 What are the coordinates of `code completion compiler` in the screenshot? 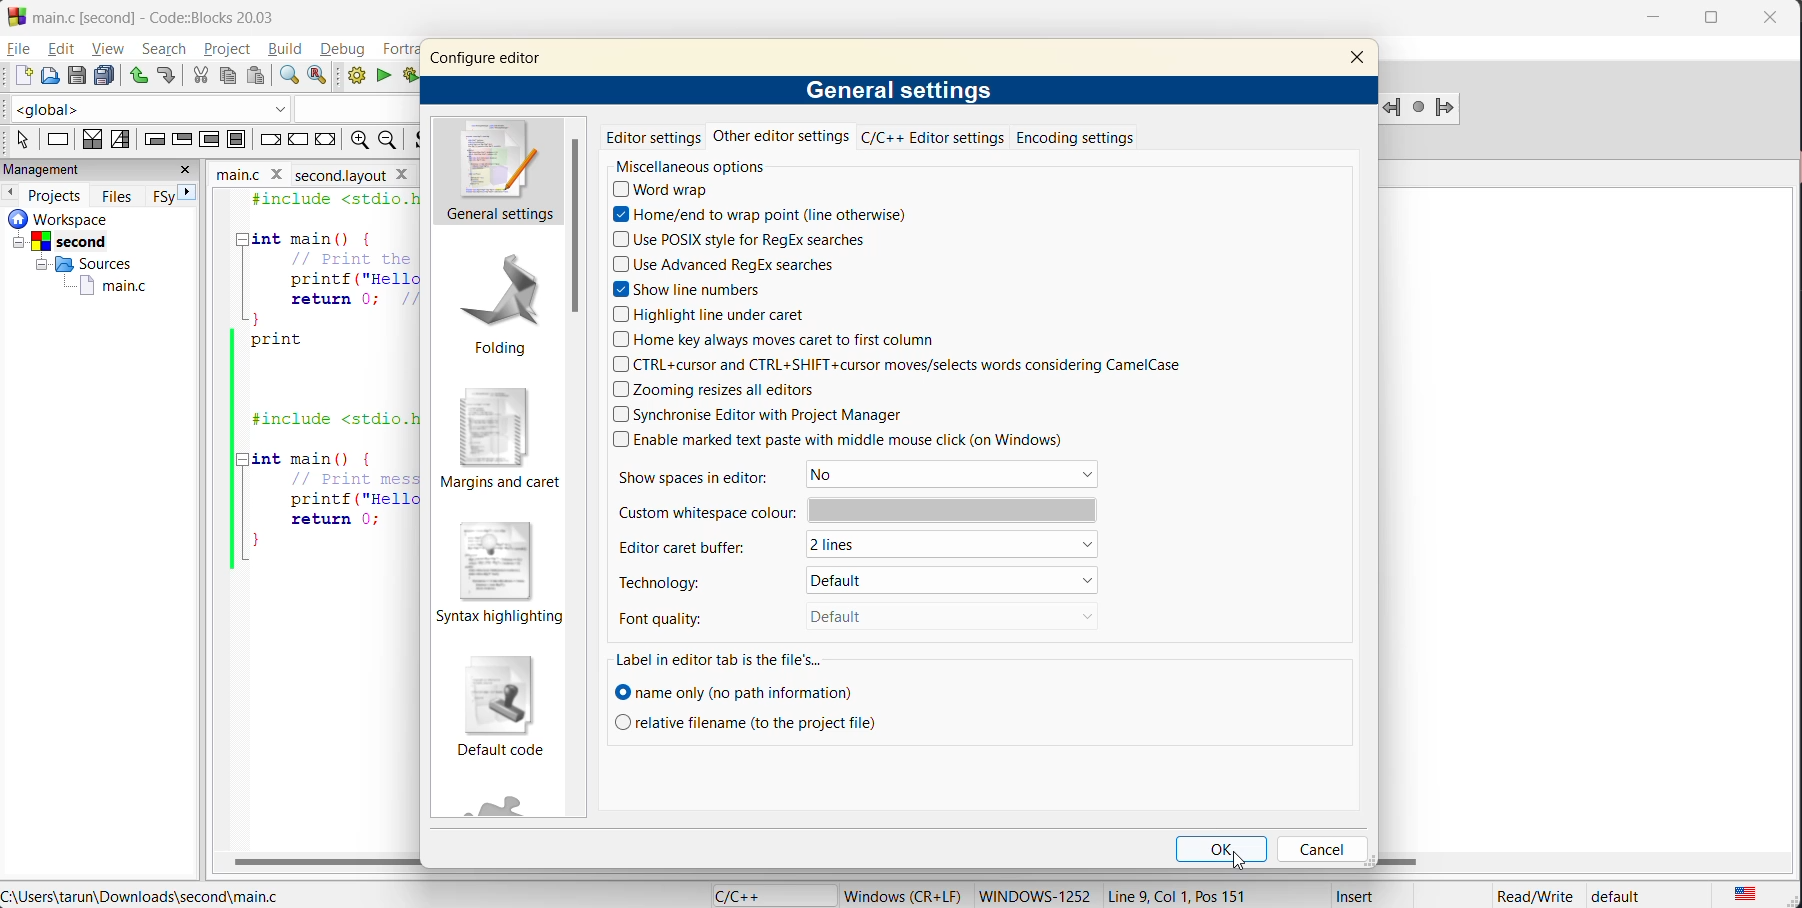 It's located at (200, 106).